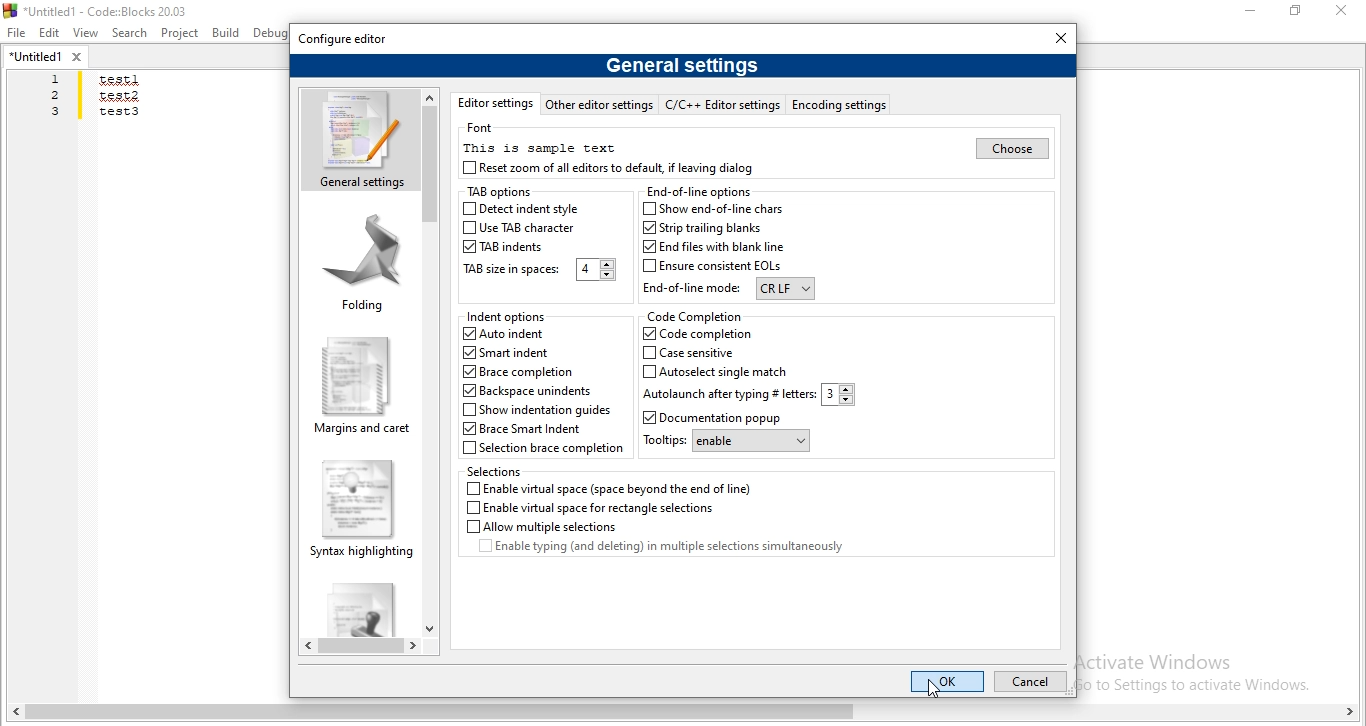  I want to click on Autolaunch after typing #letters: 3, so click(749, 395).